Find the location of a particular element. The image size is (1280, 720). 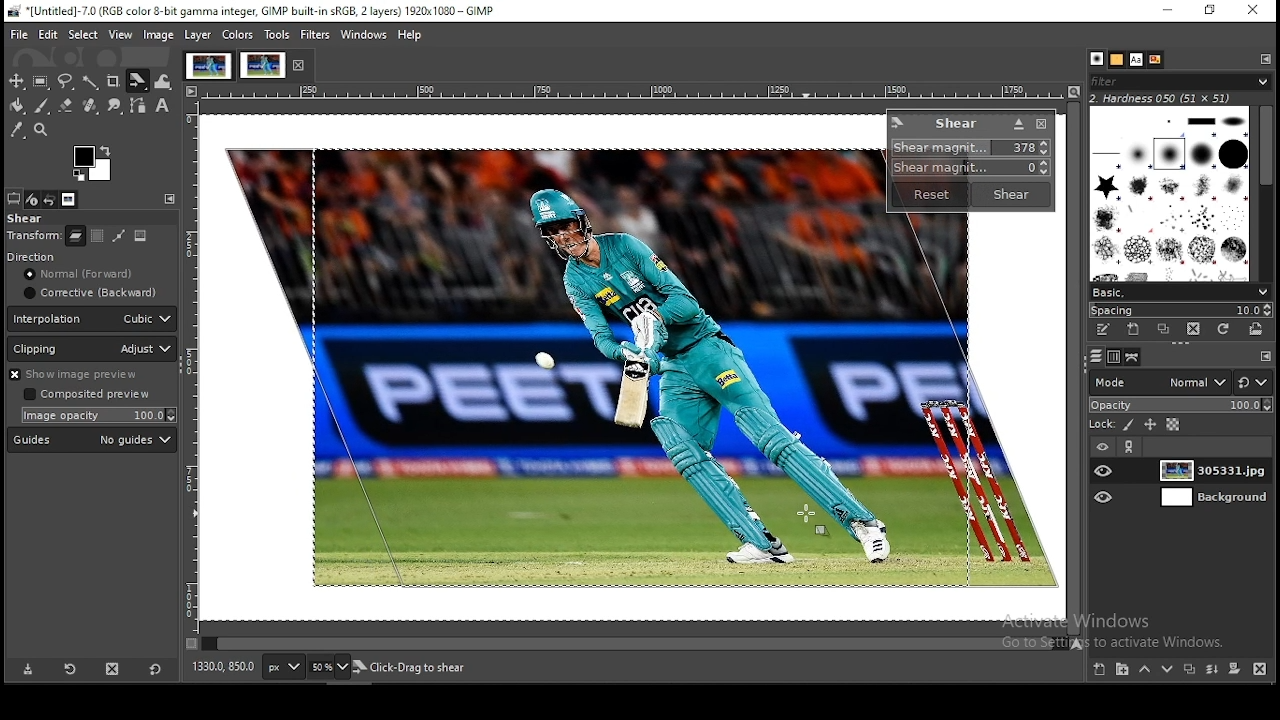

color picker tool is located at coordinates (19, 130).